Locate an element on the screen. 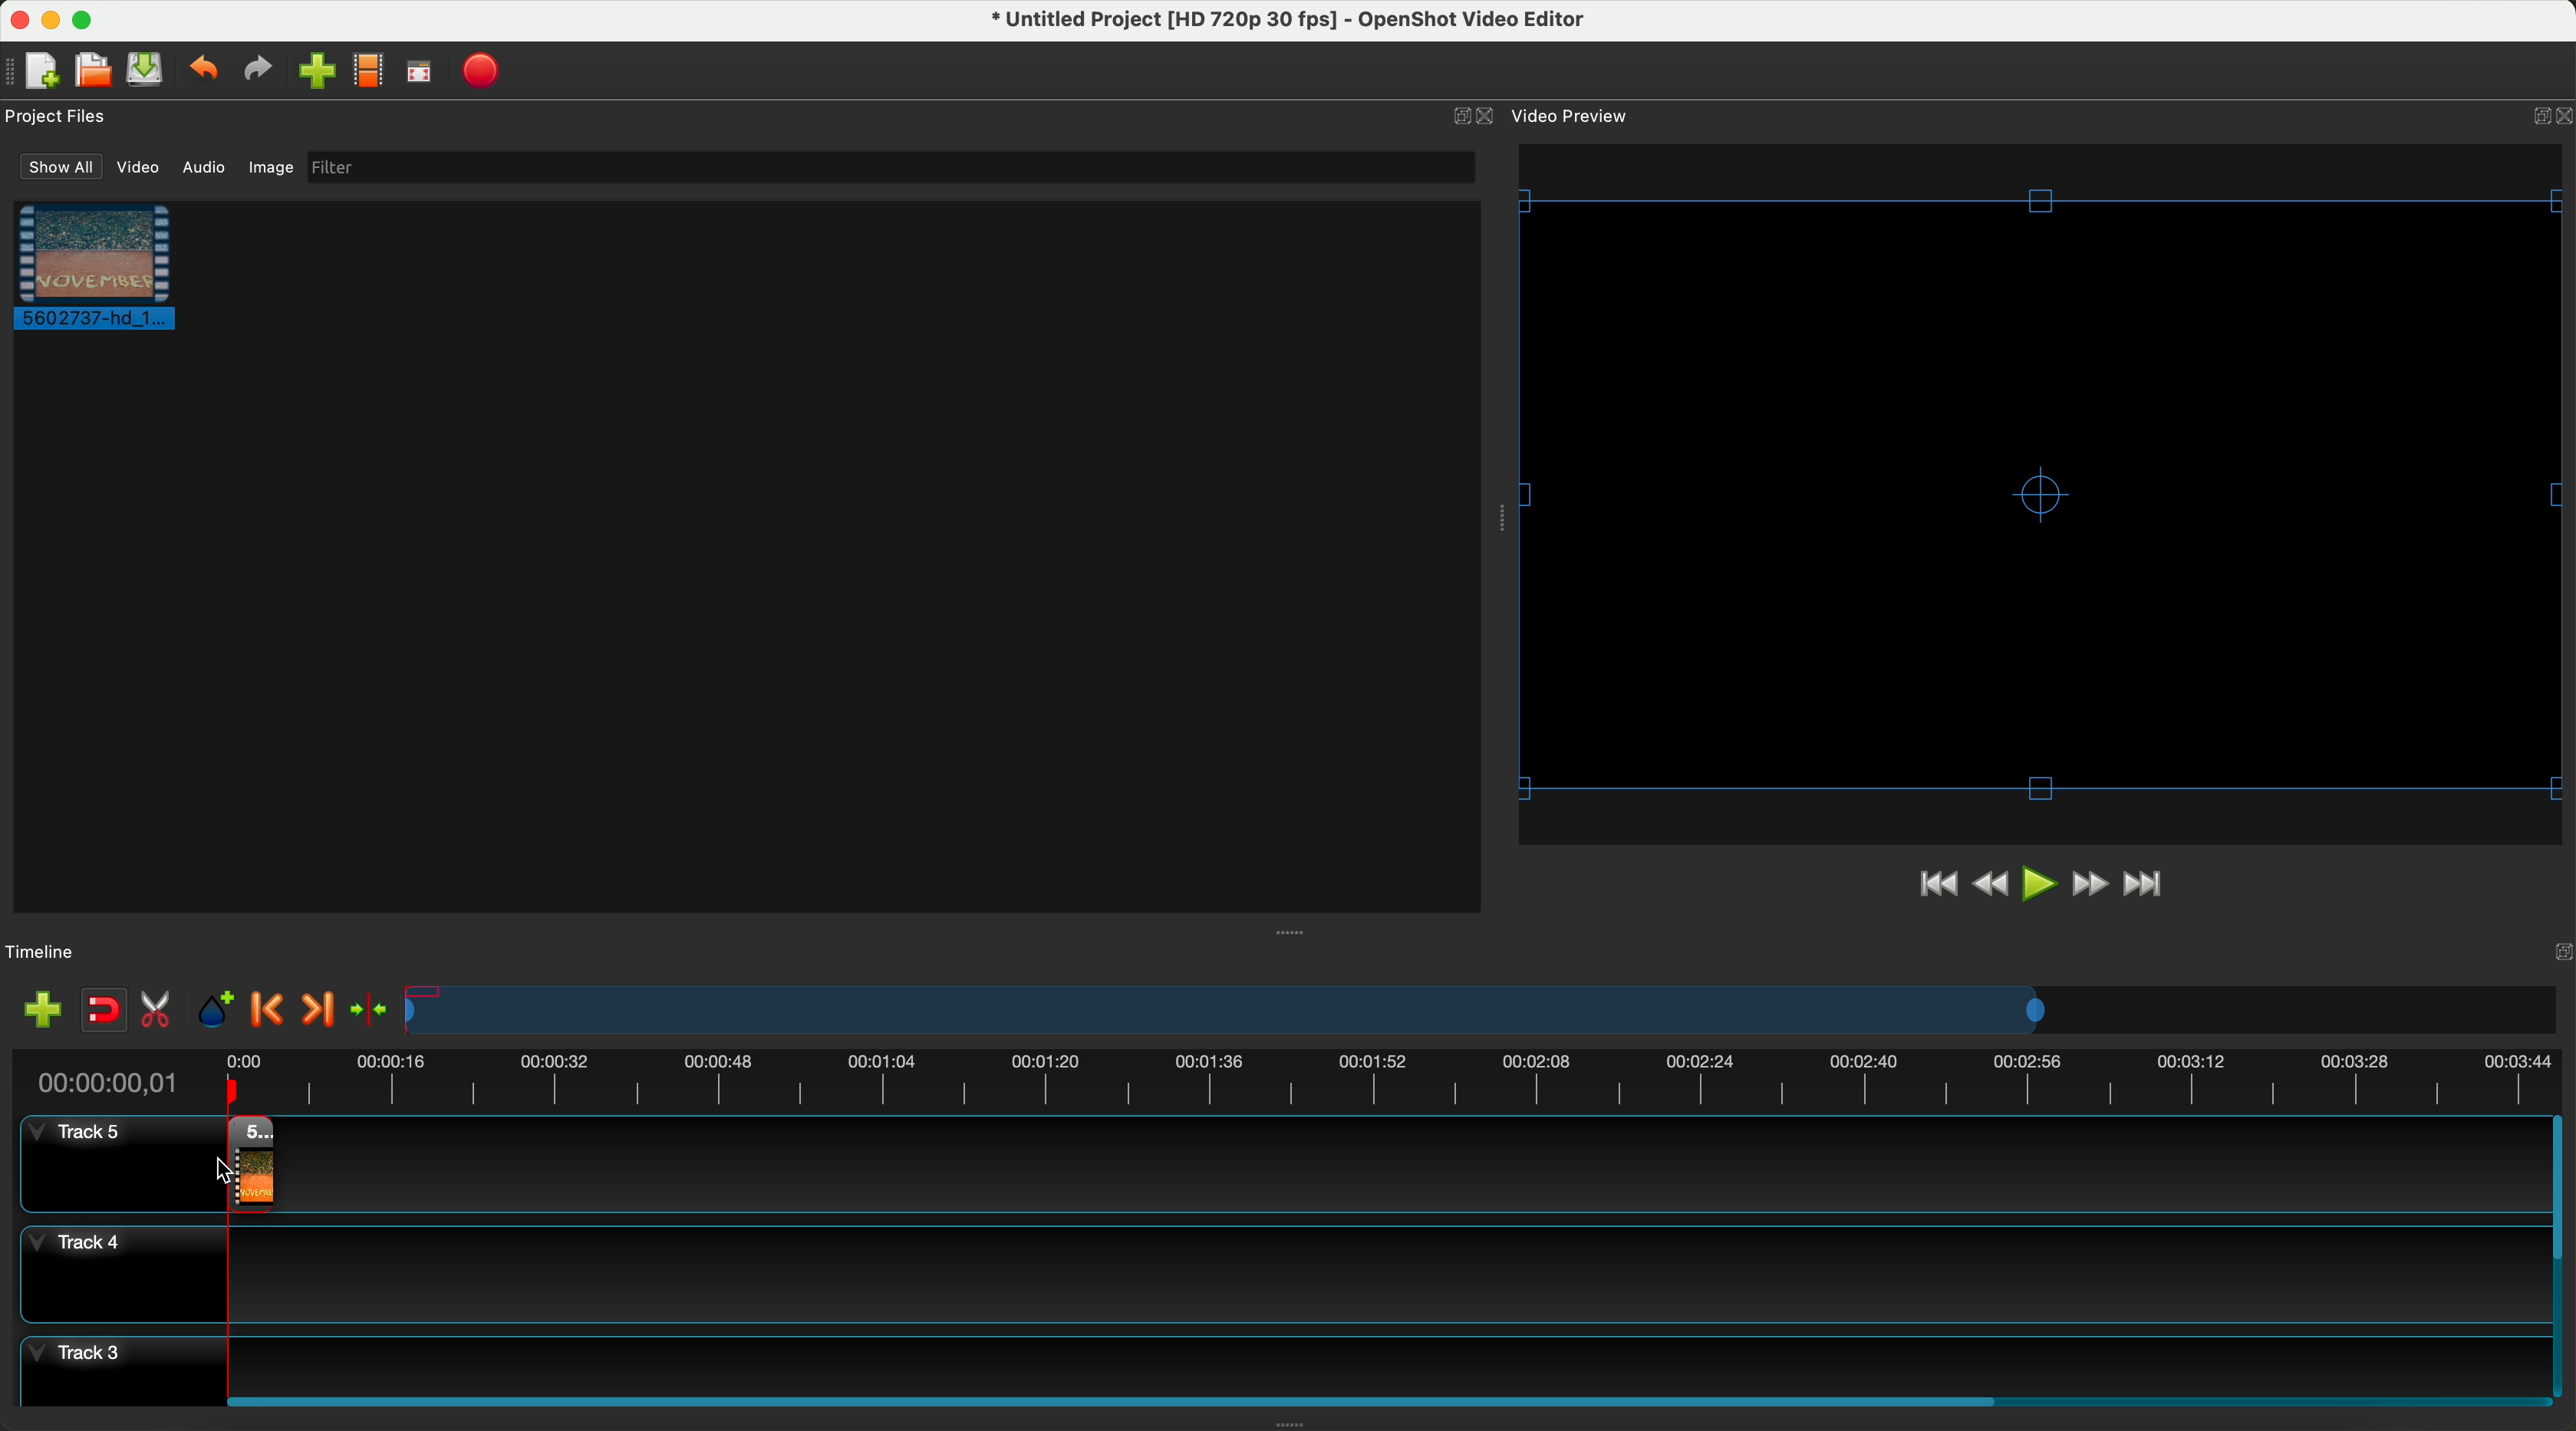 Image resolution: width=2576 pixels, height=1431 pixels.  is located at coordinates (2555, 951).